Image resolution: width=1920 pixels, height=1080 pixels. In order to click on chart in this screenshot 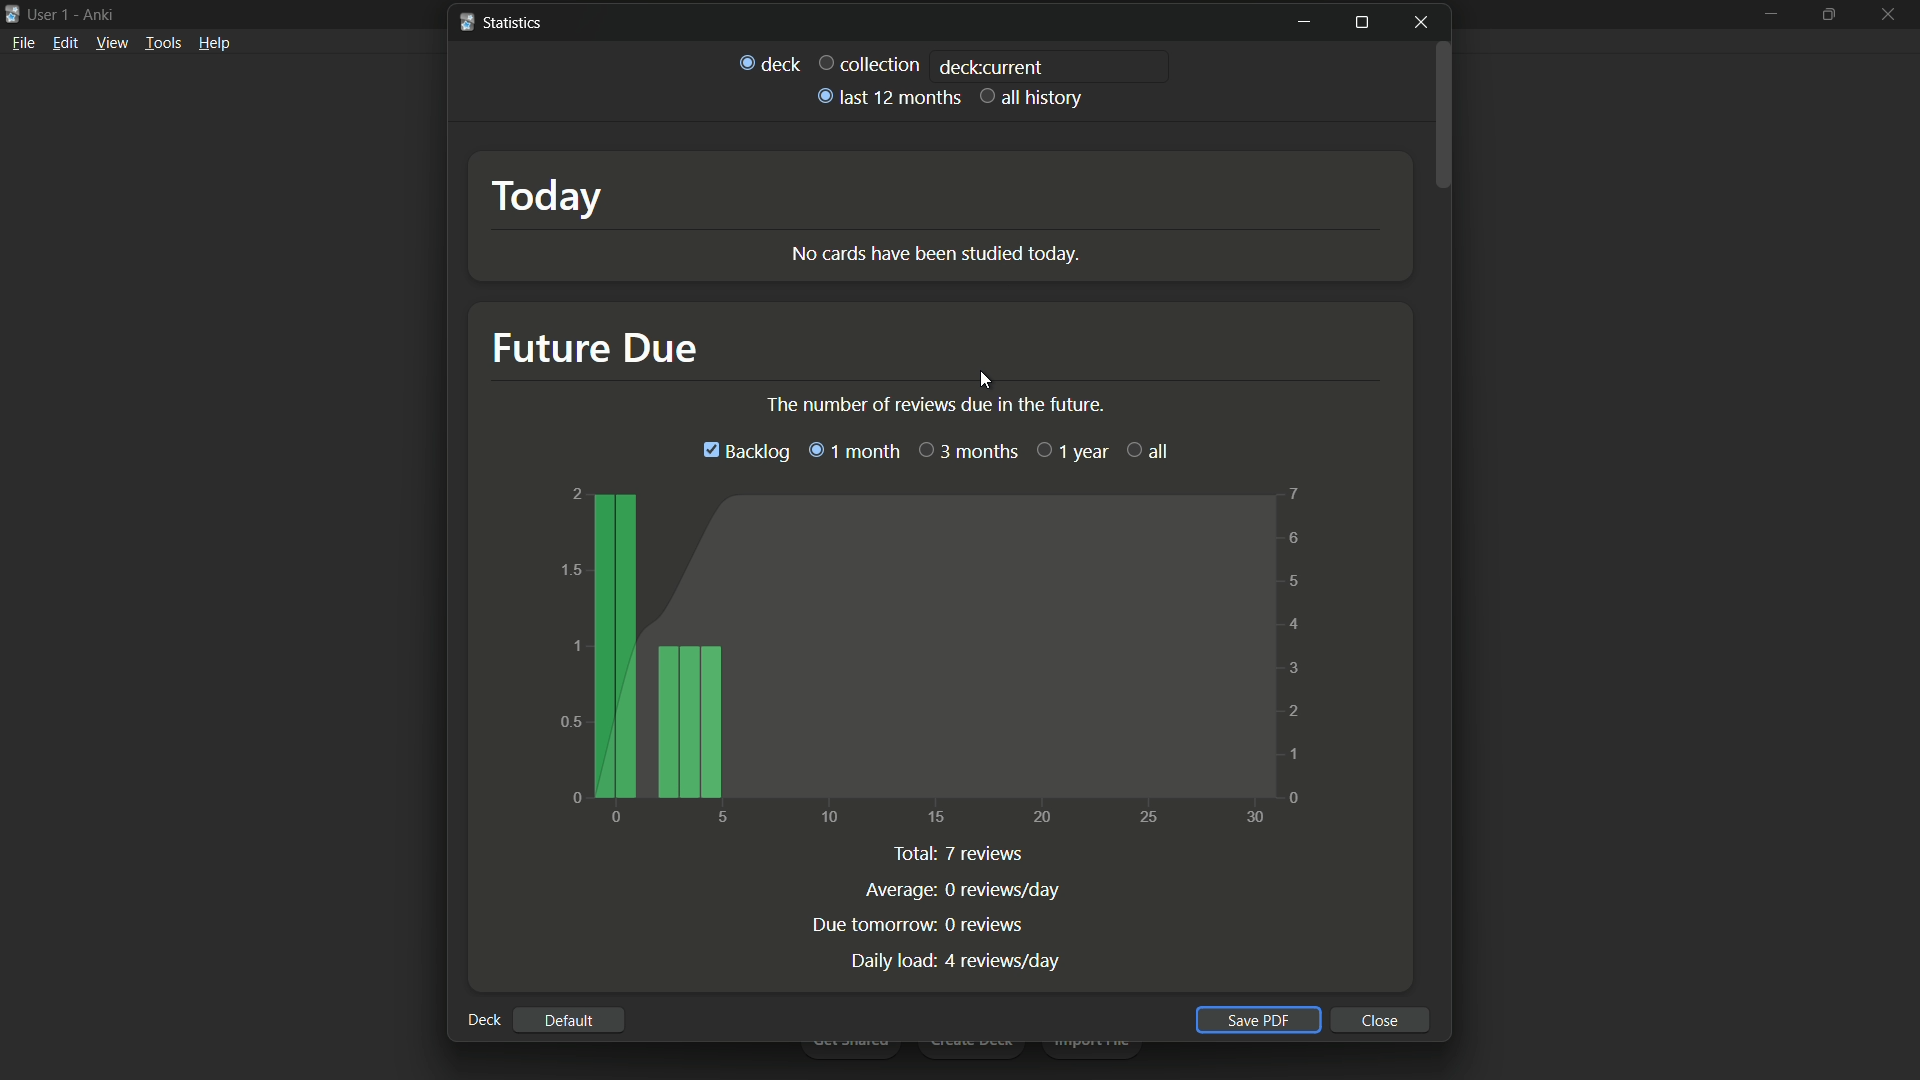, I will do `click(933, 658)`.